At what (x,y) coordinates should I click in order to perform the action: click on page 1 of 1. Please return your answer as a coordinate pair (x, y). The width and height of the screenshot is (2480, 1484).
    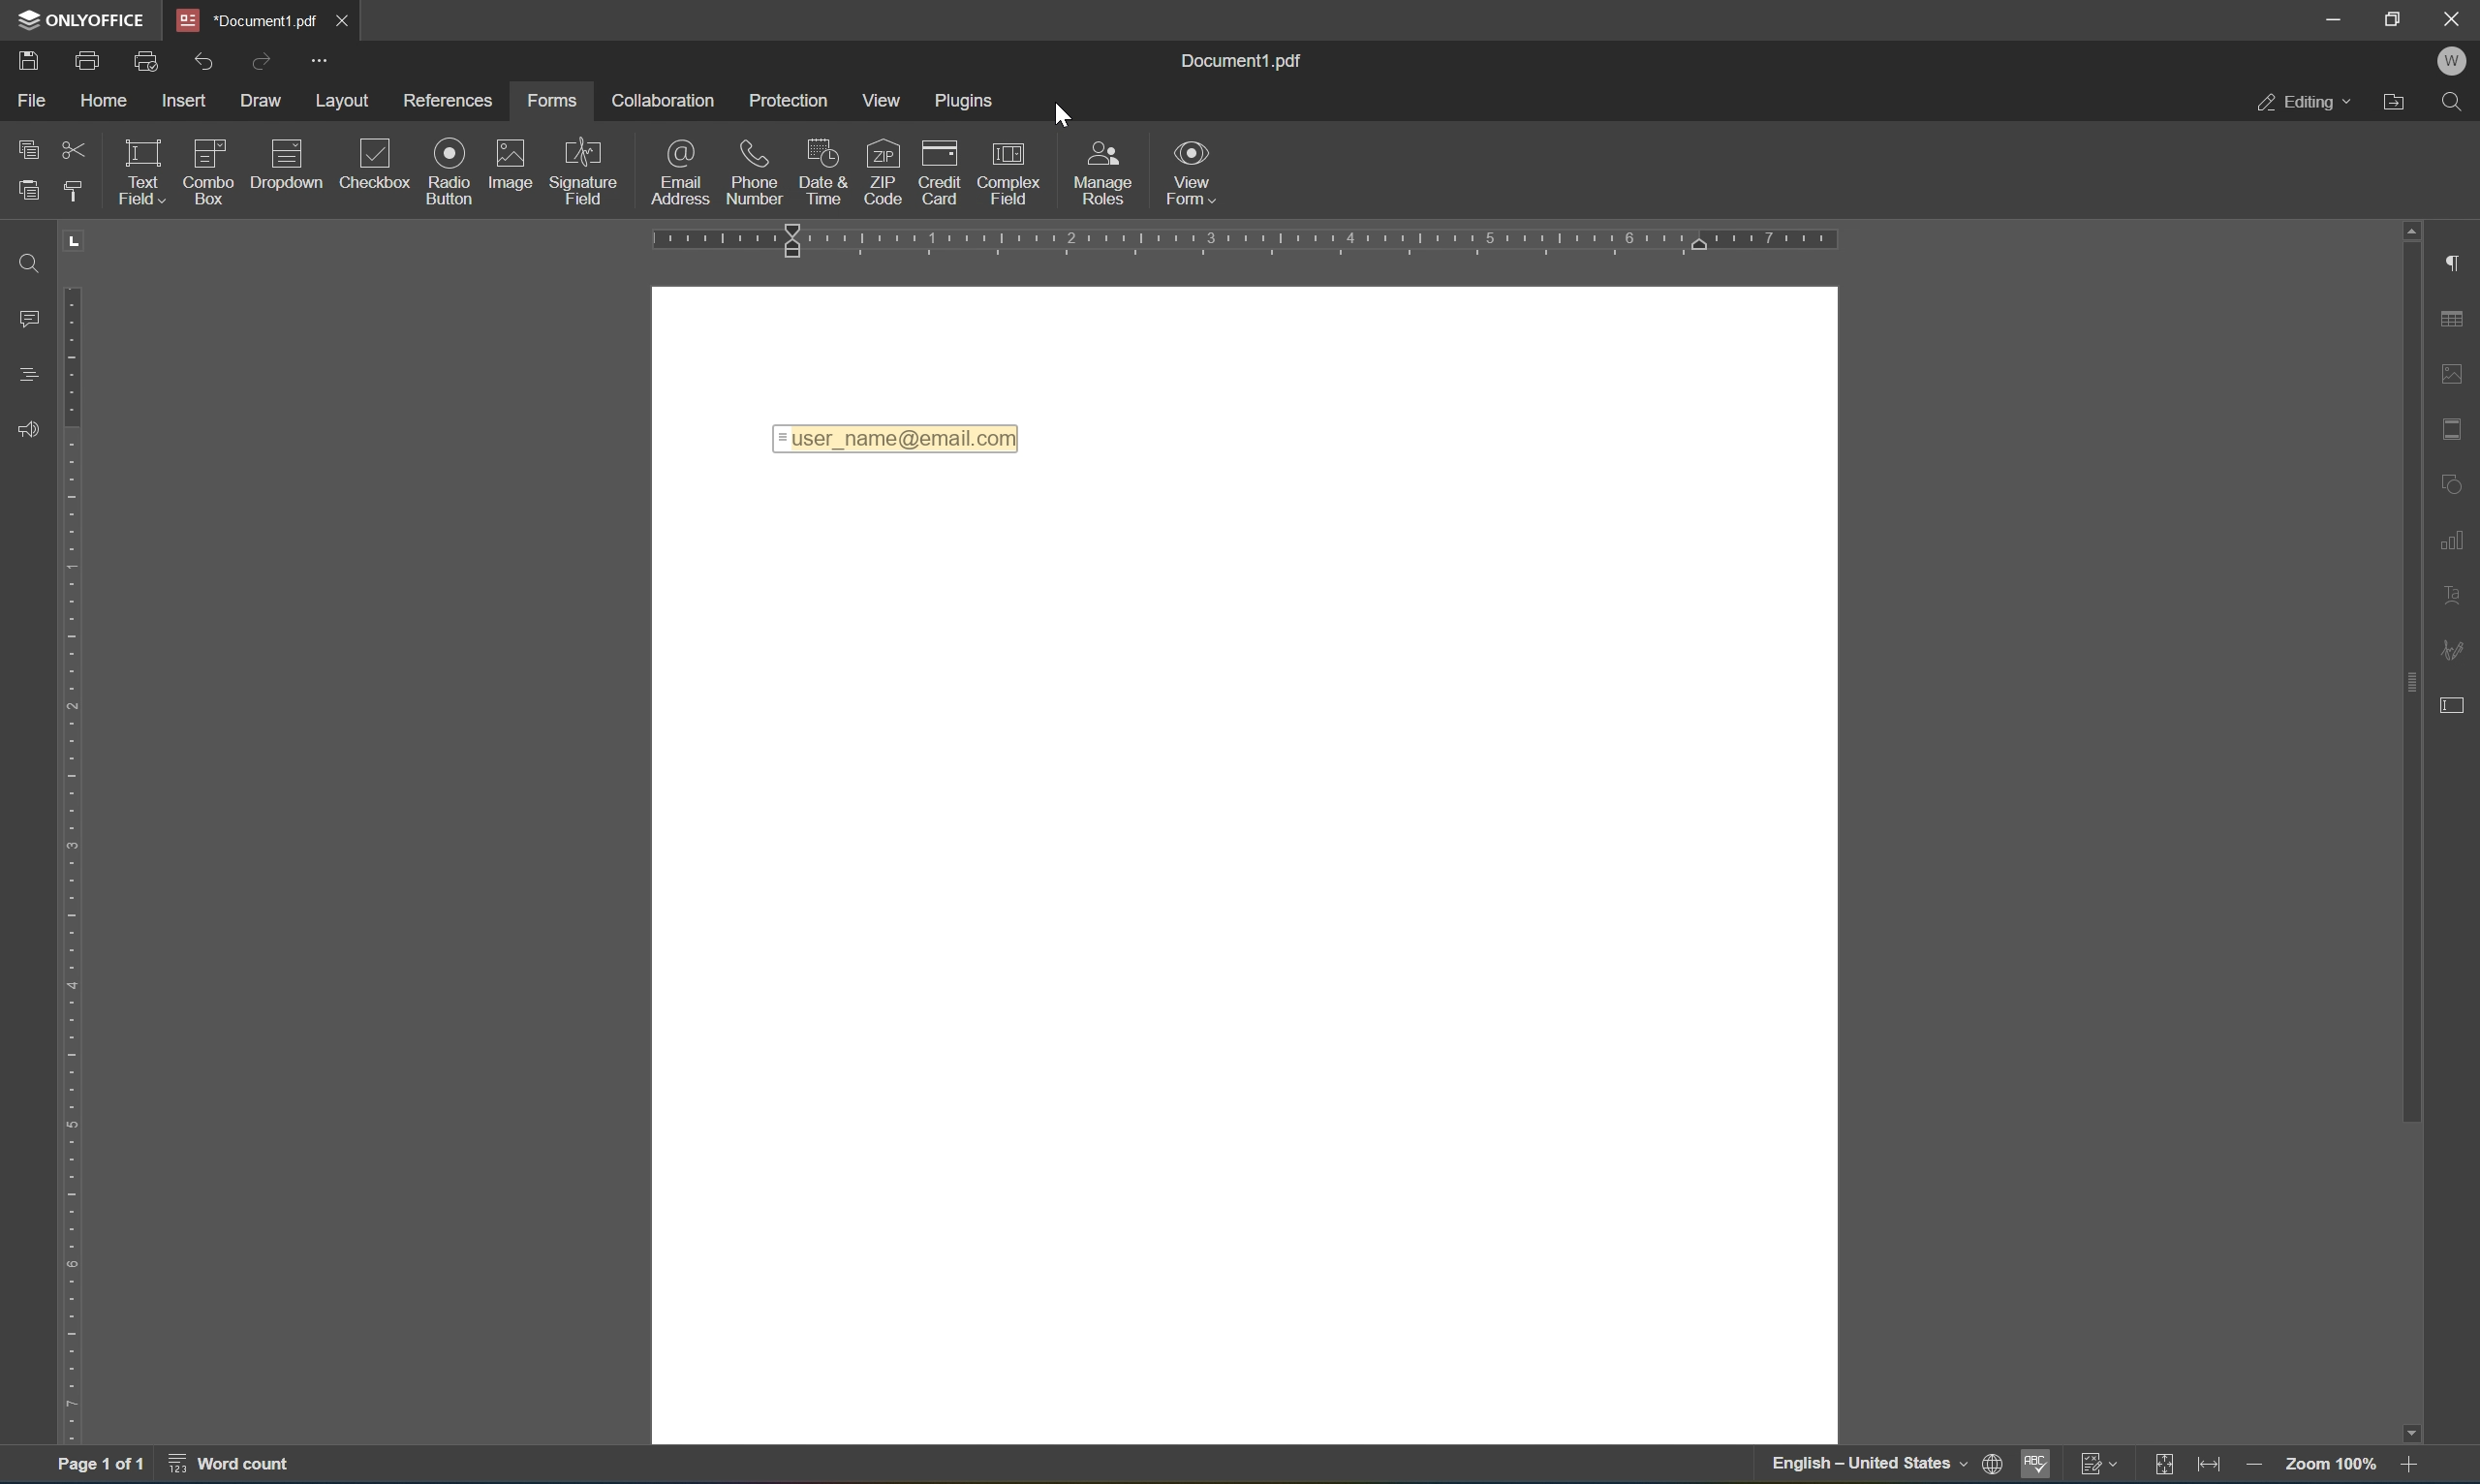
    Looking at the image, I should click on (93, 1468).